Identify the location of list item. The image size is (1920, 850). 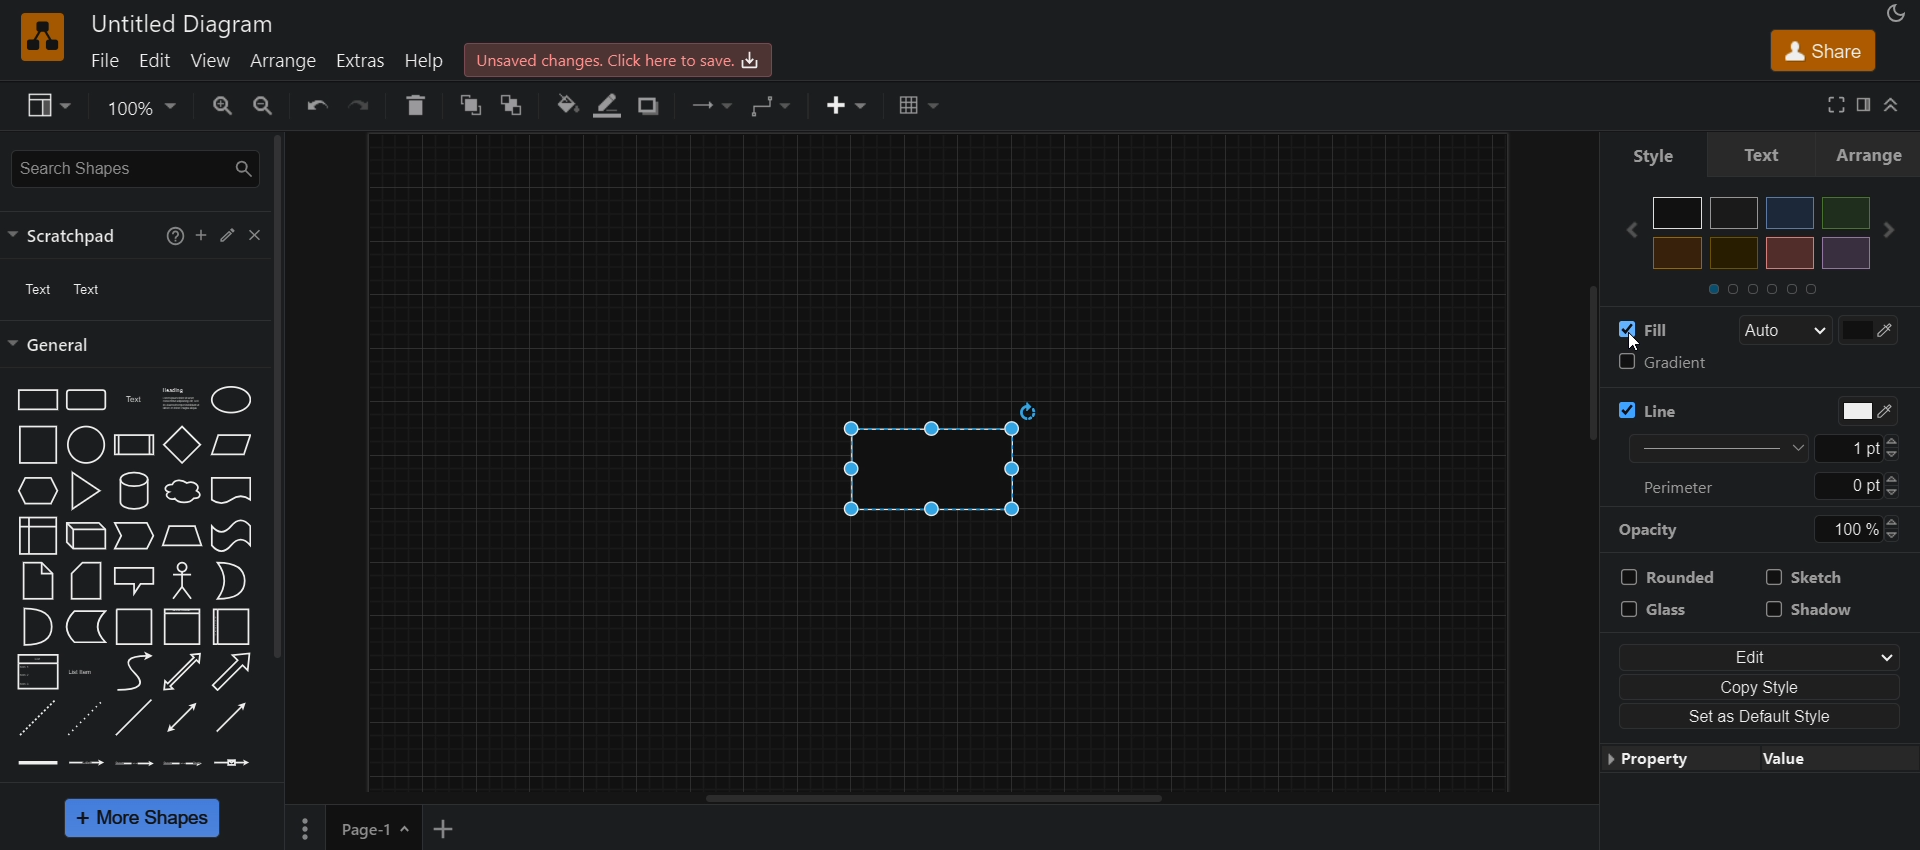
(83, 675).